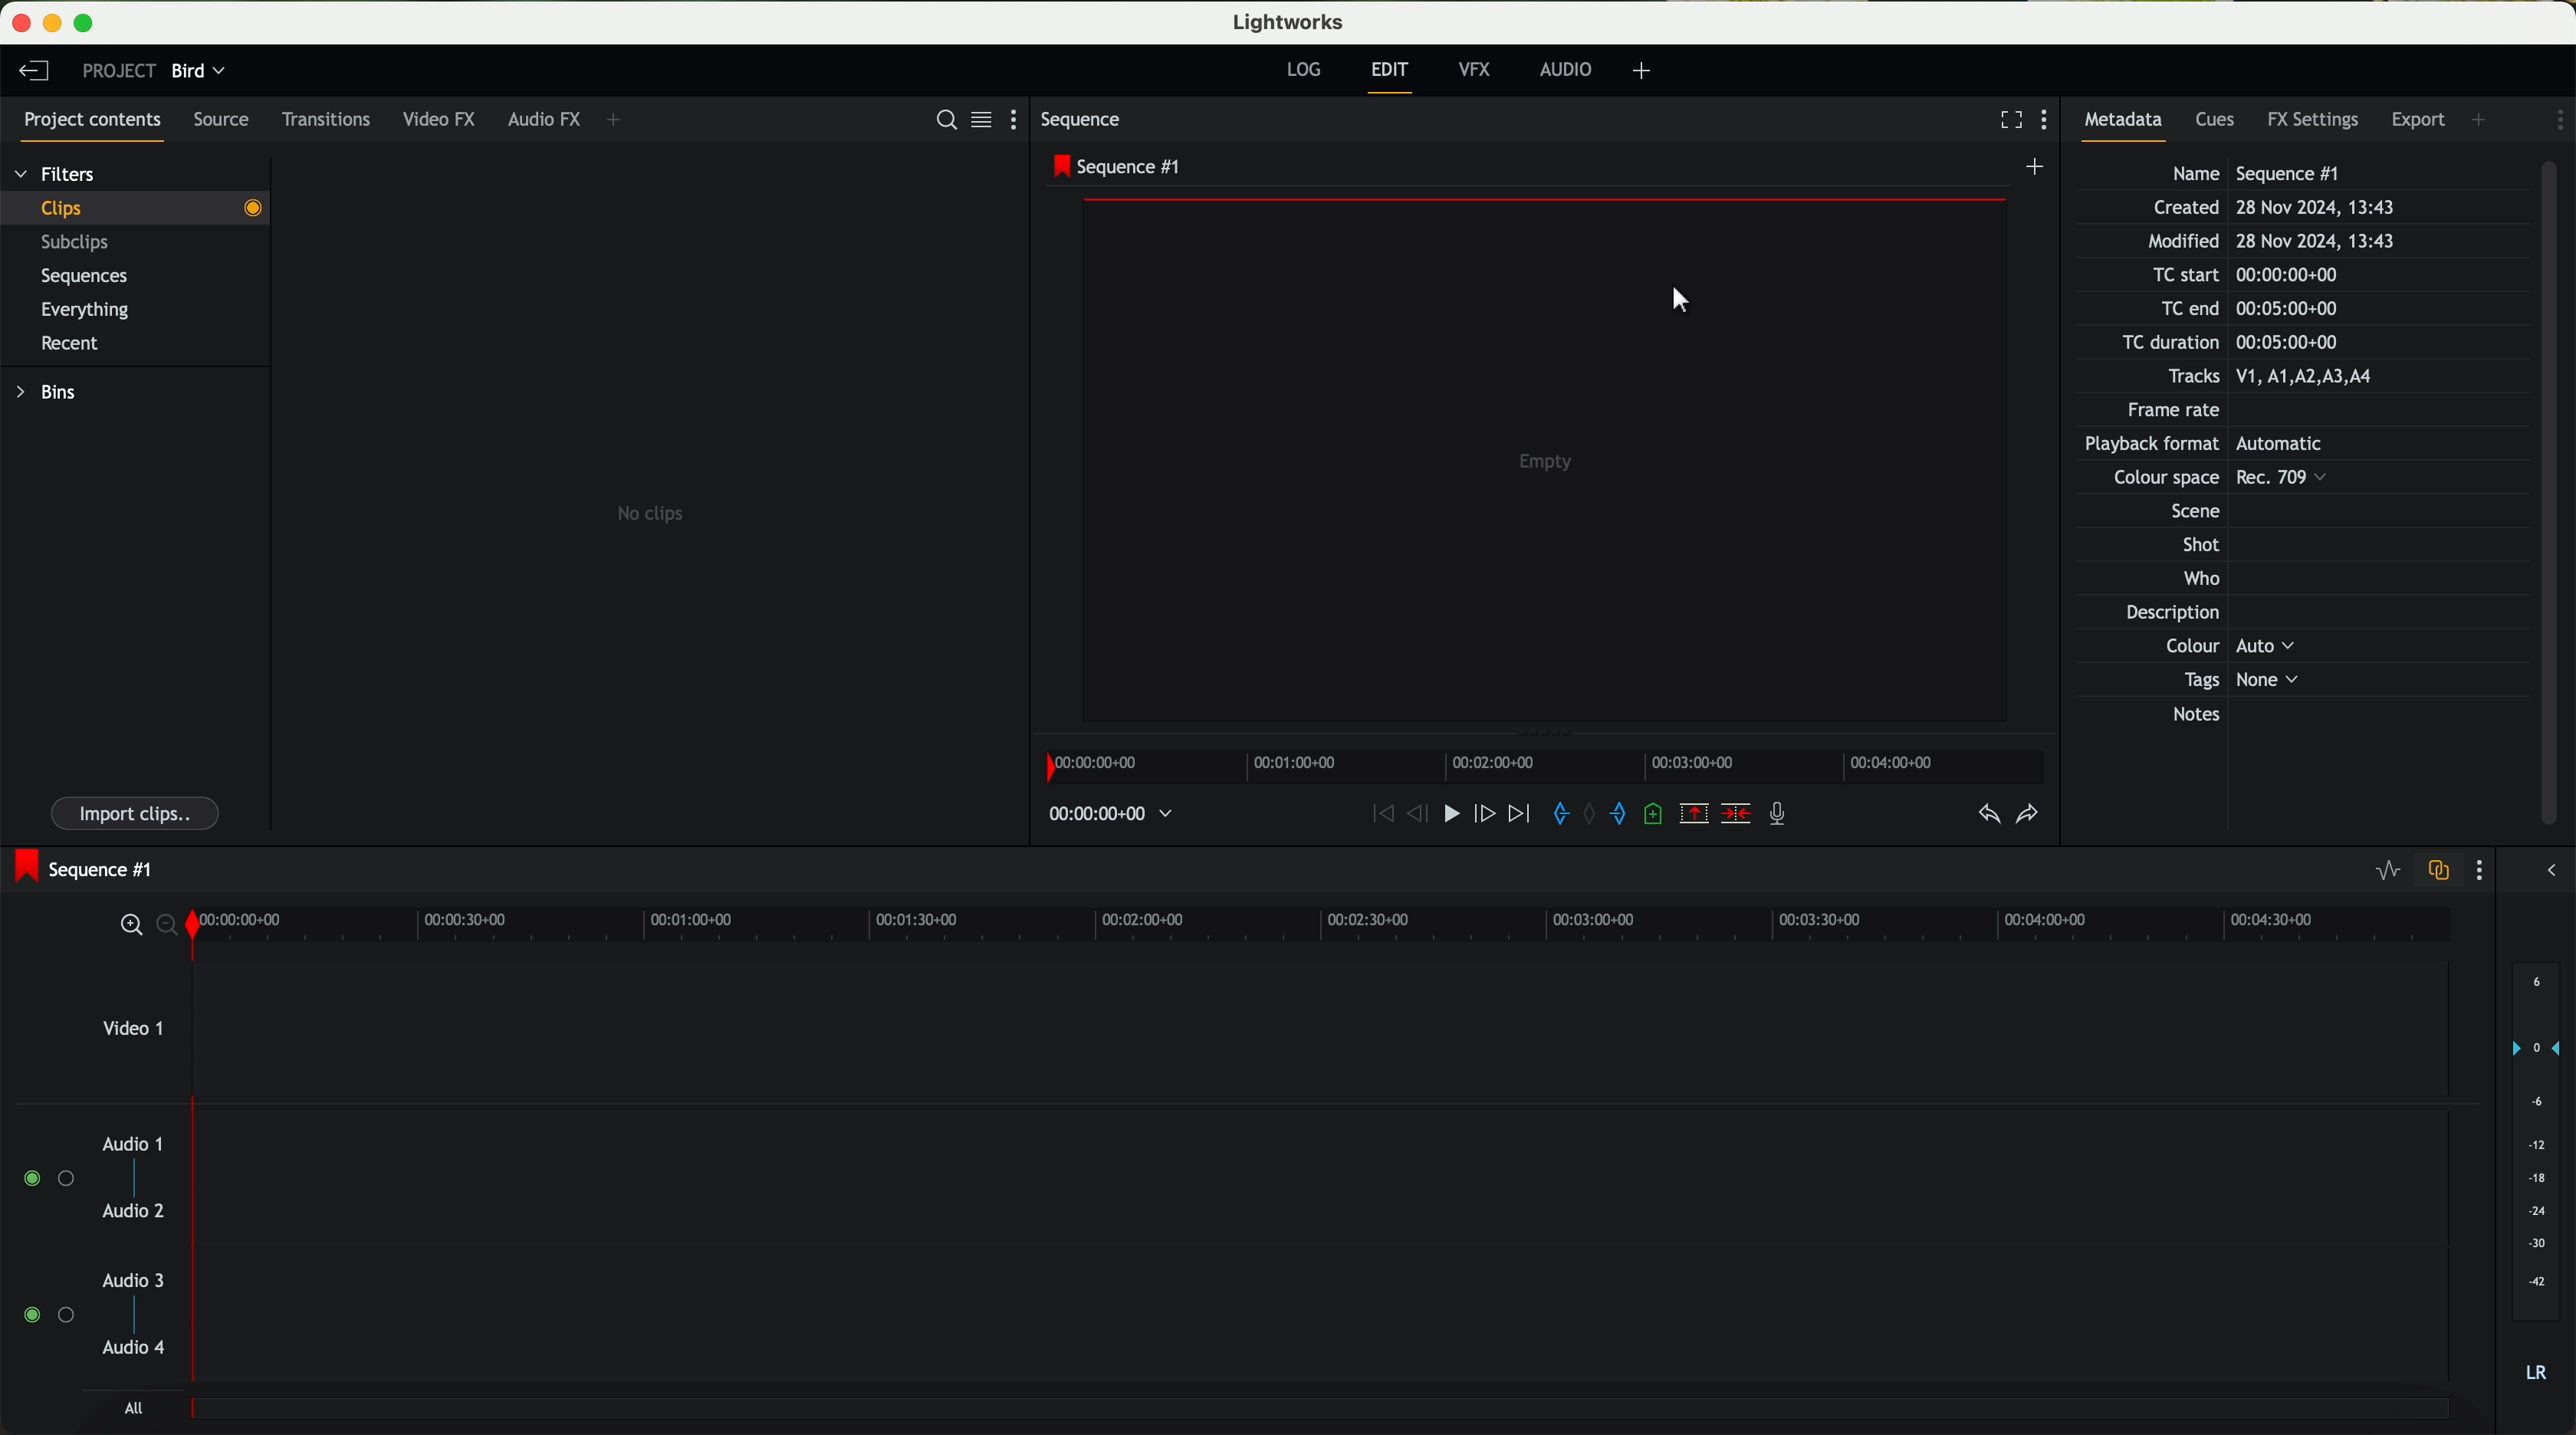 The width and height of the screenshot is (2576, 1435). What do you see at coordinates (1322, 924) in the screenshot?
I see `timeline` at bounding box center [1322, 924].